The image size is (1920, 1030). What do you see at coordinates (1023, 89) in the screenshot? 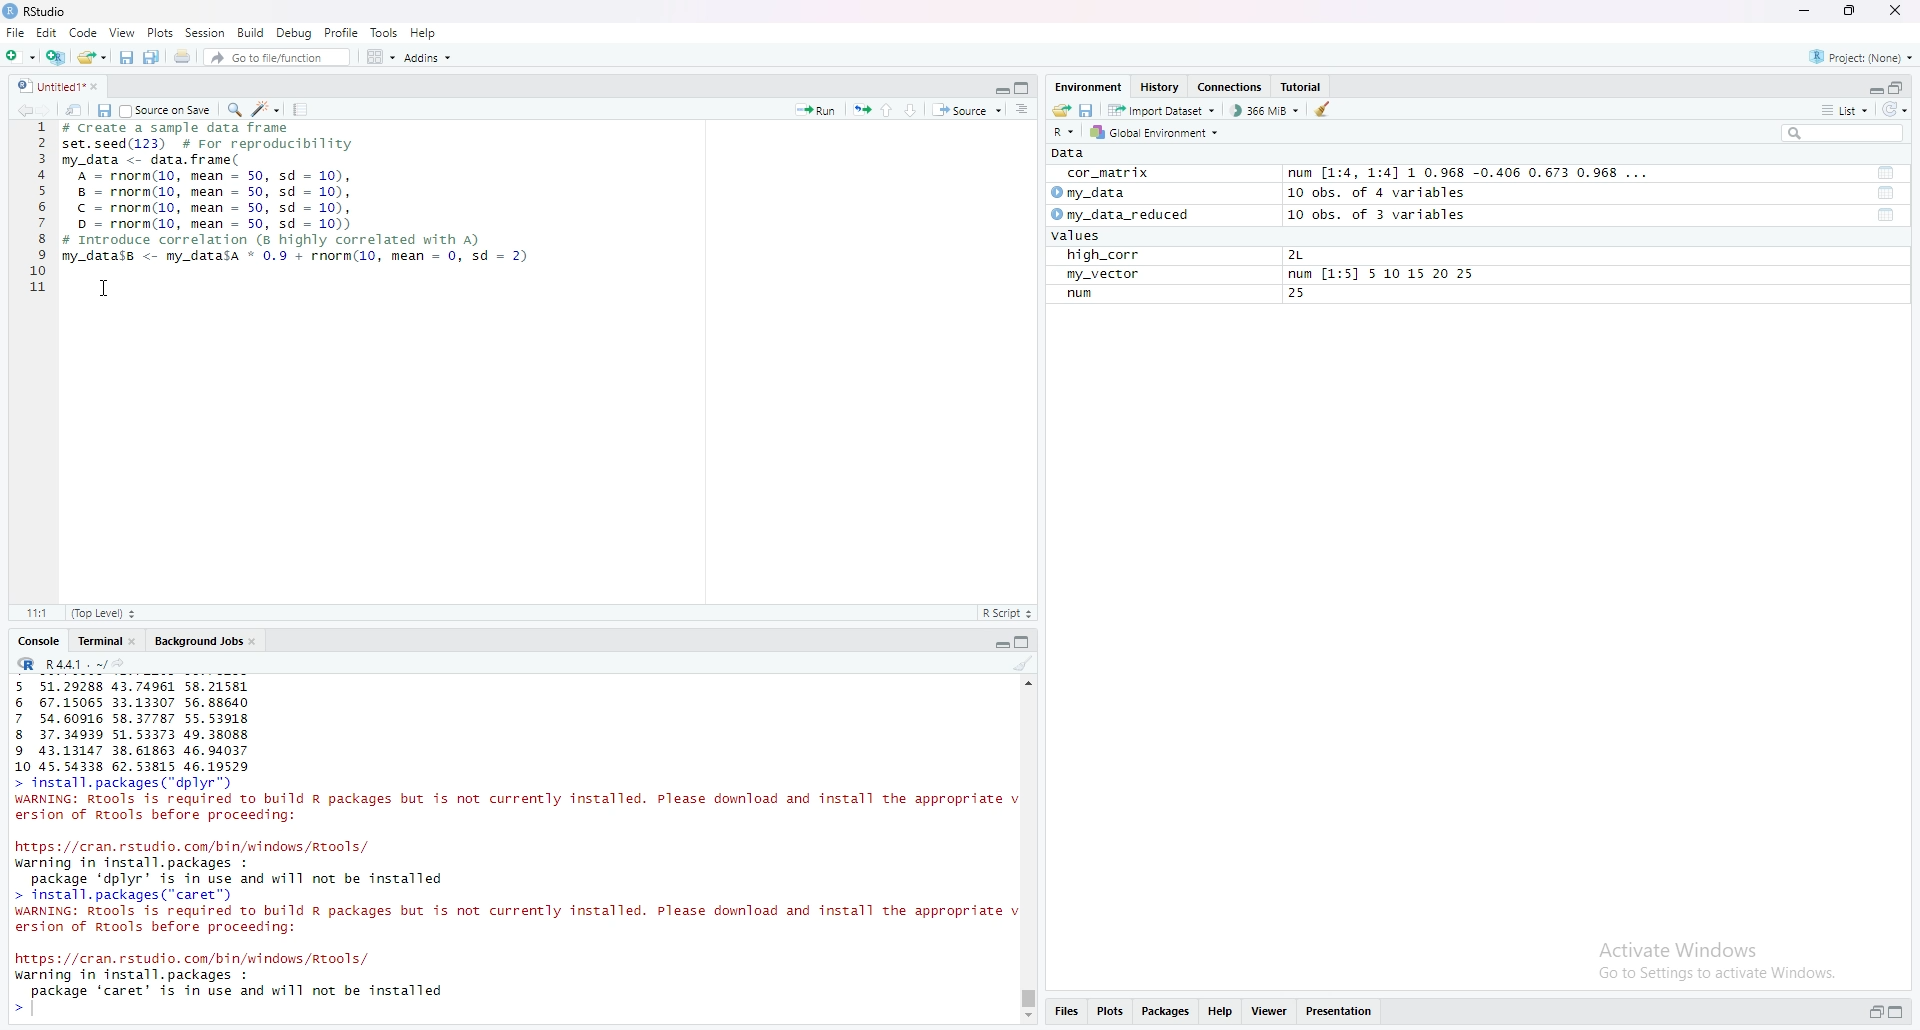
I see `copy` at bounding box center [1023, 89].